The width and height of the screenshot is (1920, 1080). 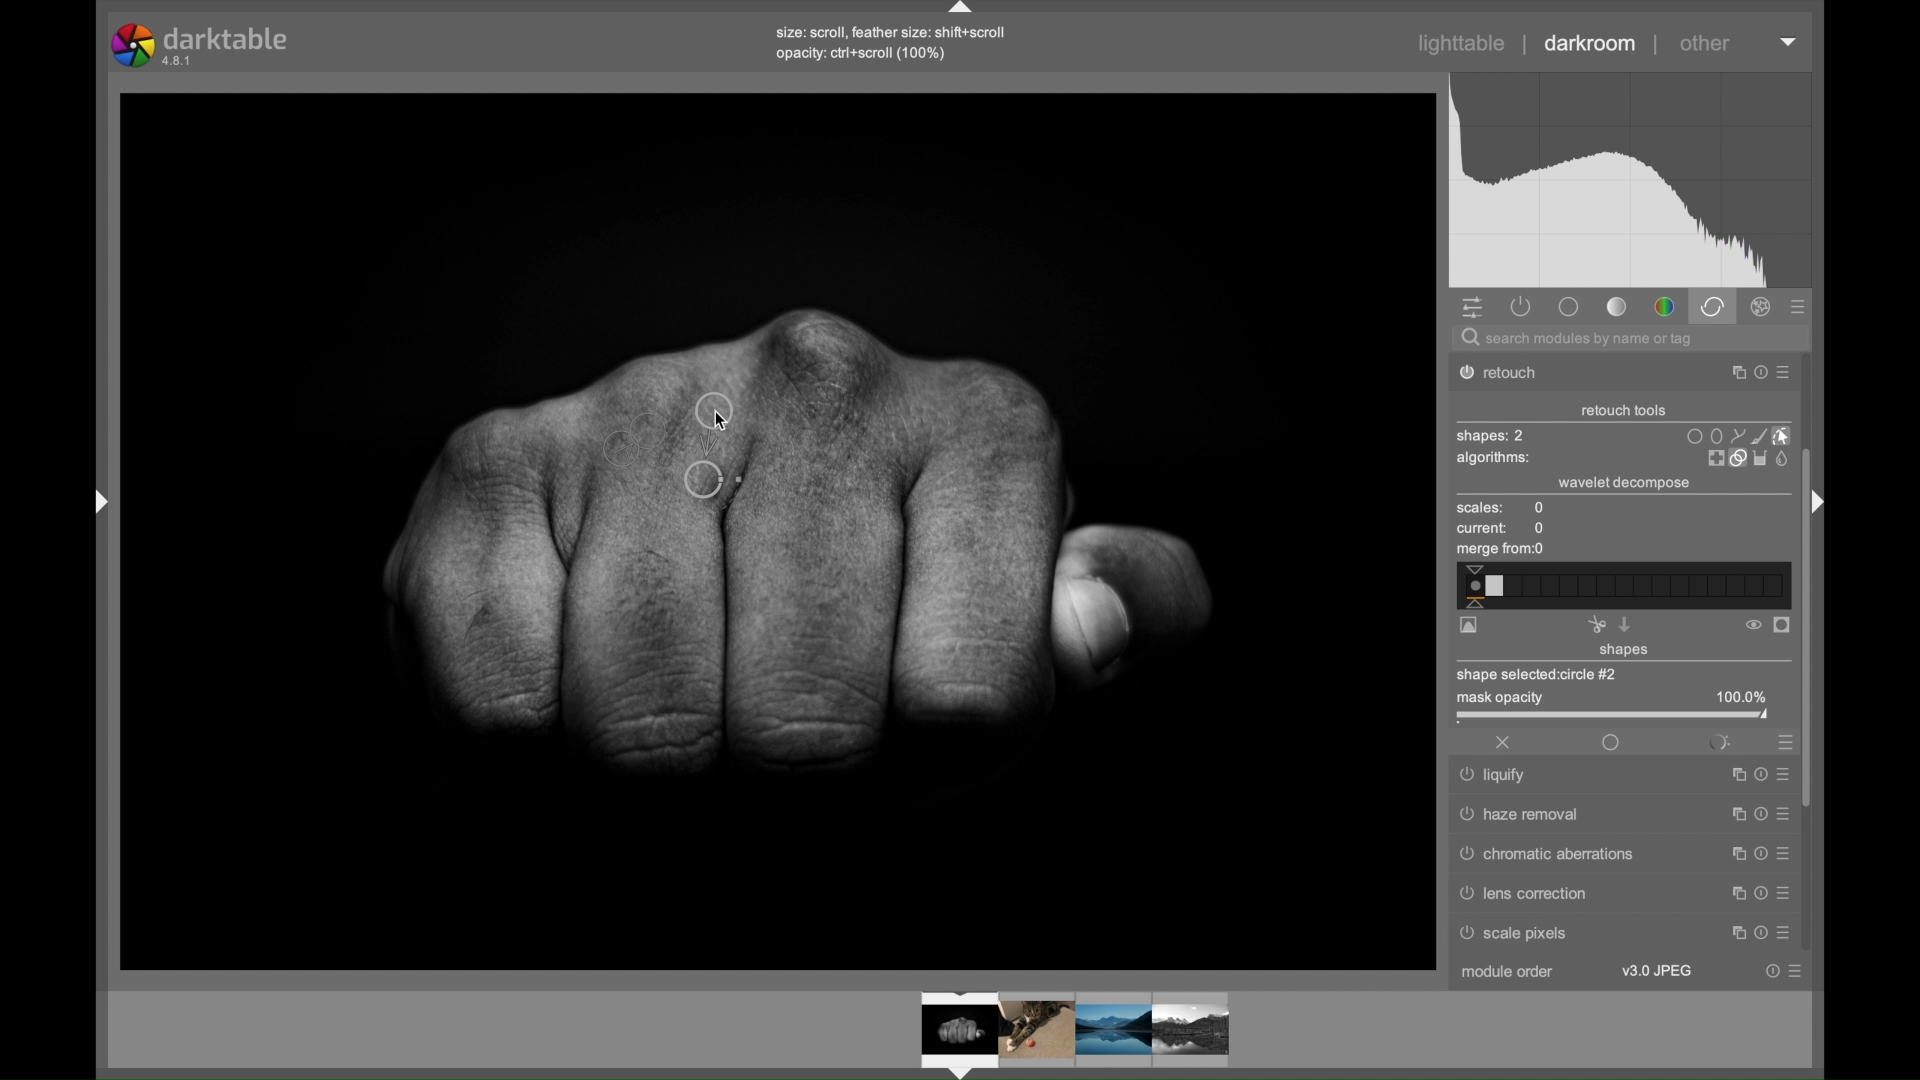 I want to click on scale pixels, so click(x=1521, y=936).